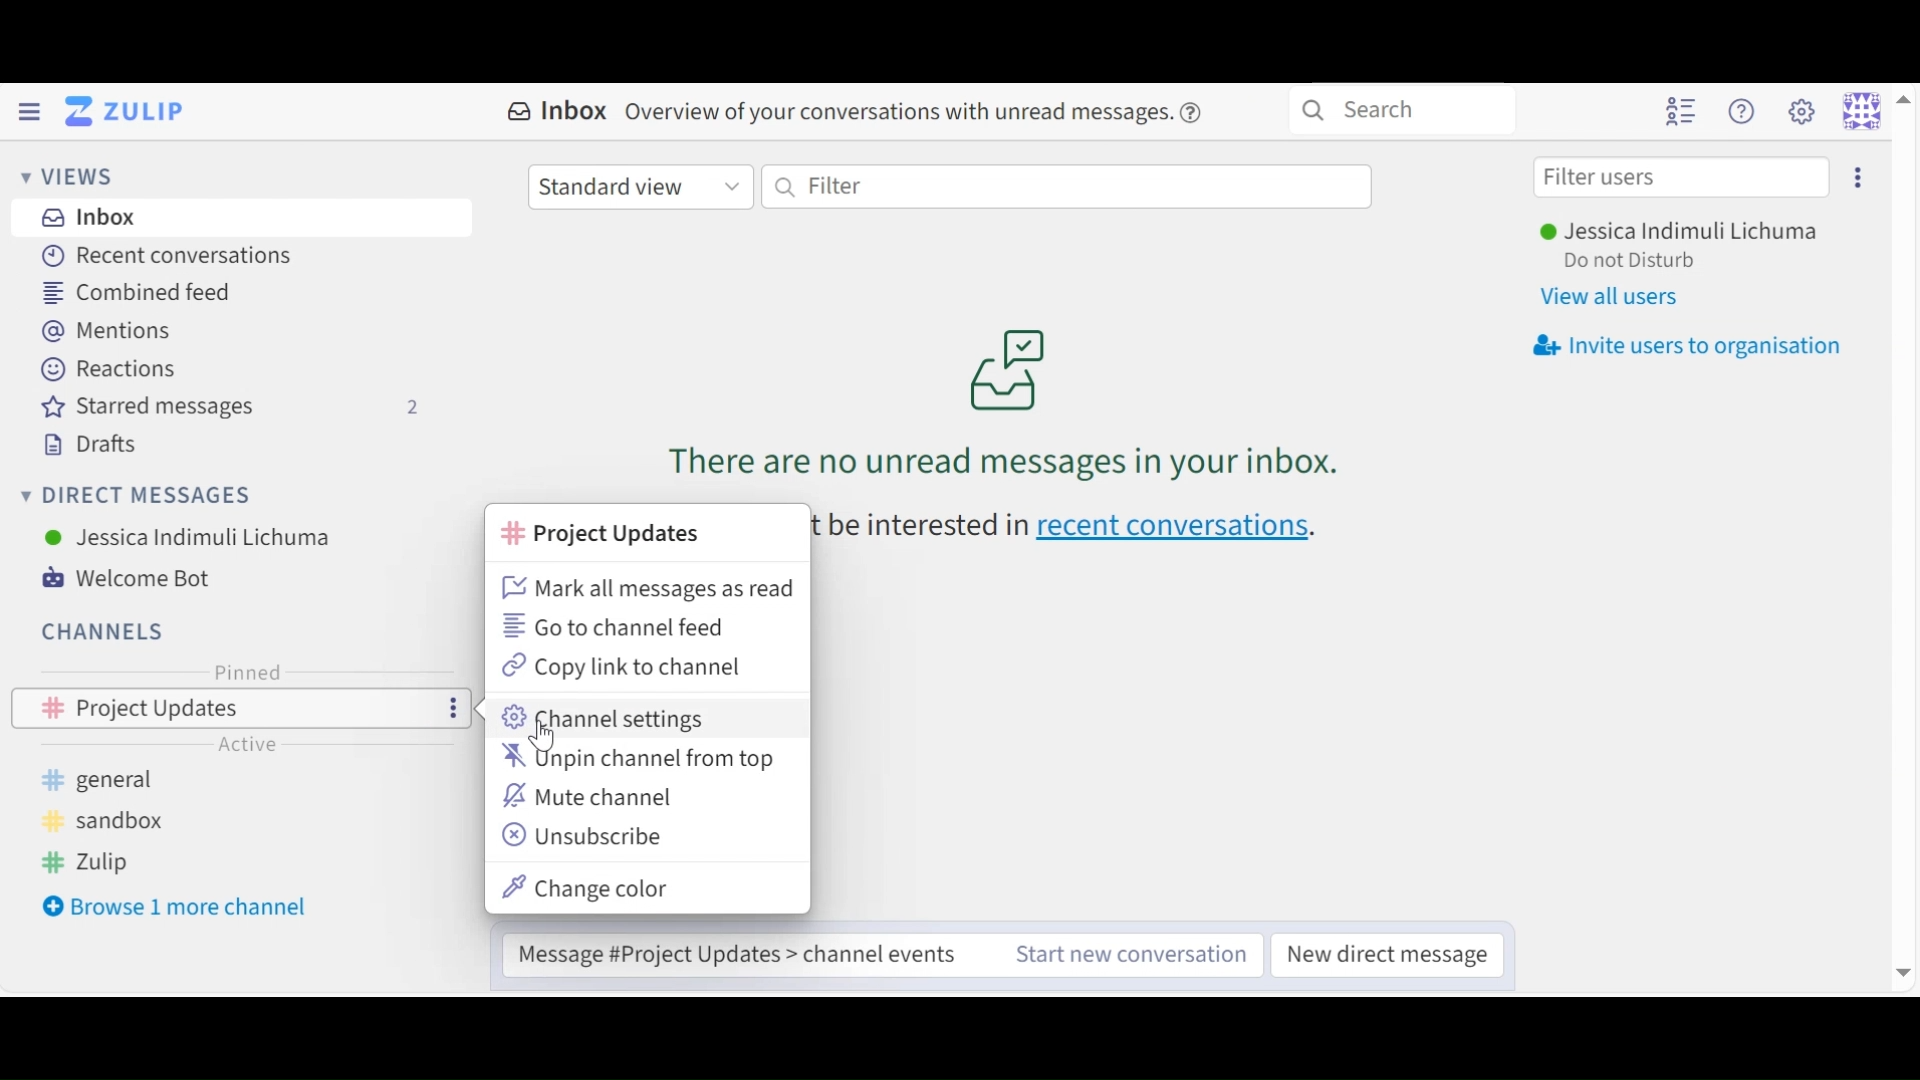  I want to click on Compose message, so click(745, 955).